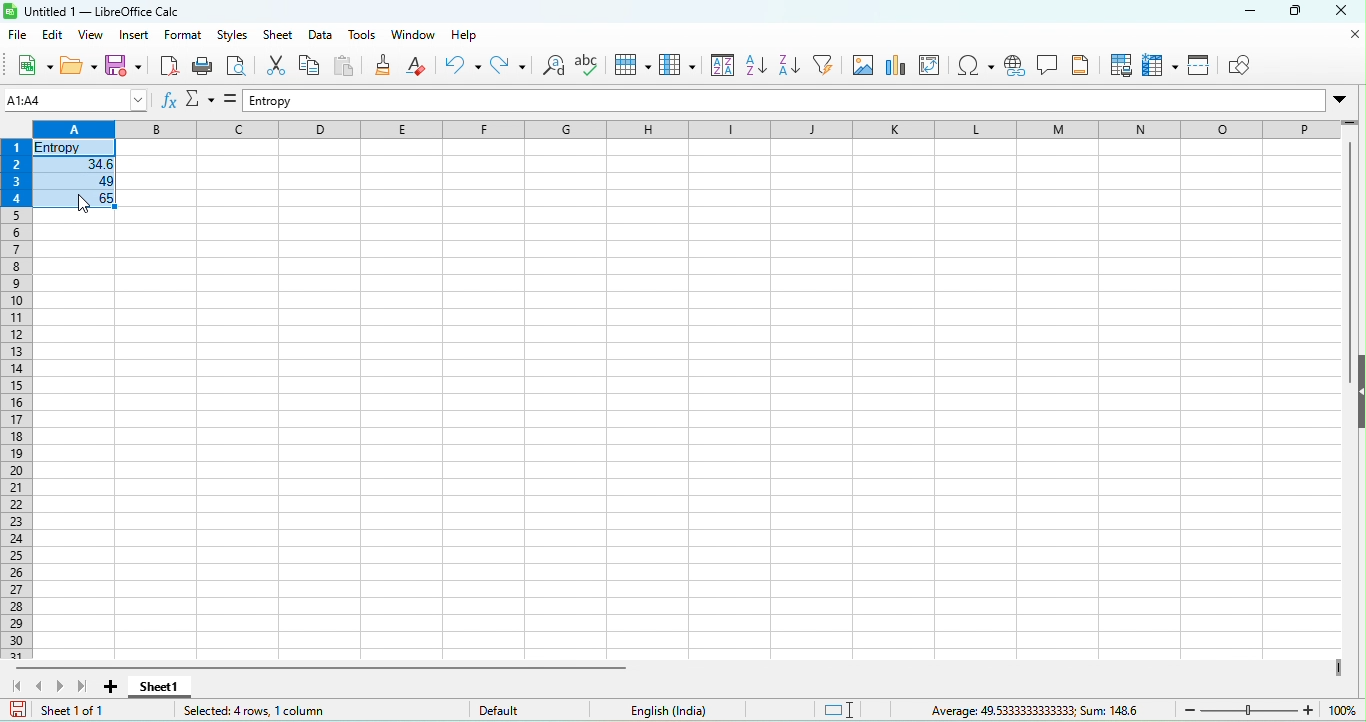 The image size is (1366, 722). What do you see at coordinates (935, 66) in the screenshot?
I see `edit pivot table` at bounding box center [935, 66].